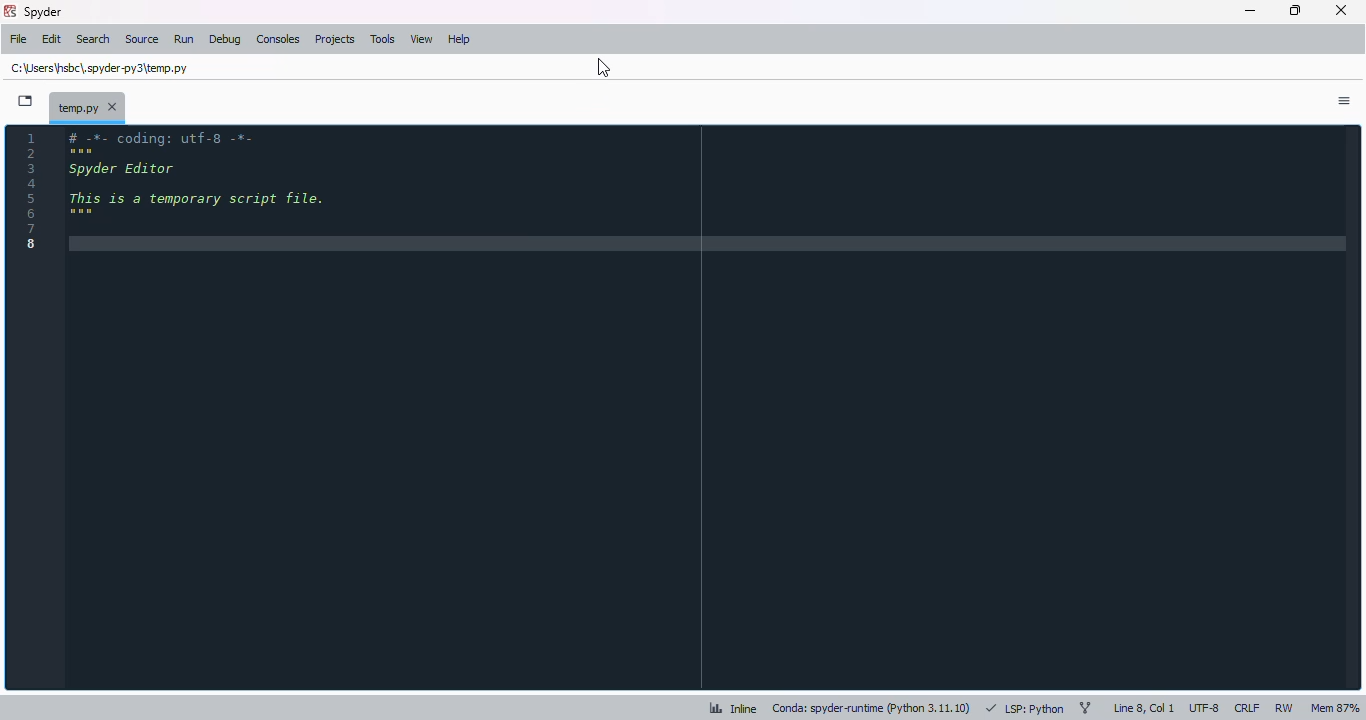  Describe the element at coordinates (1205, 709) in the screenshot. I see `UTF-8` at that location.